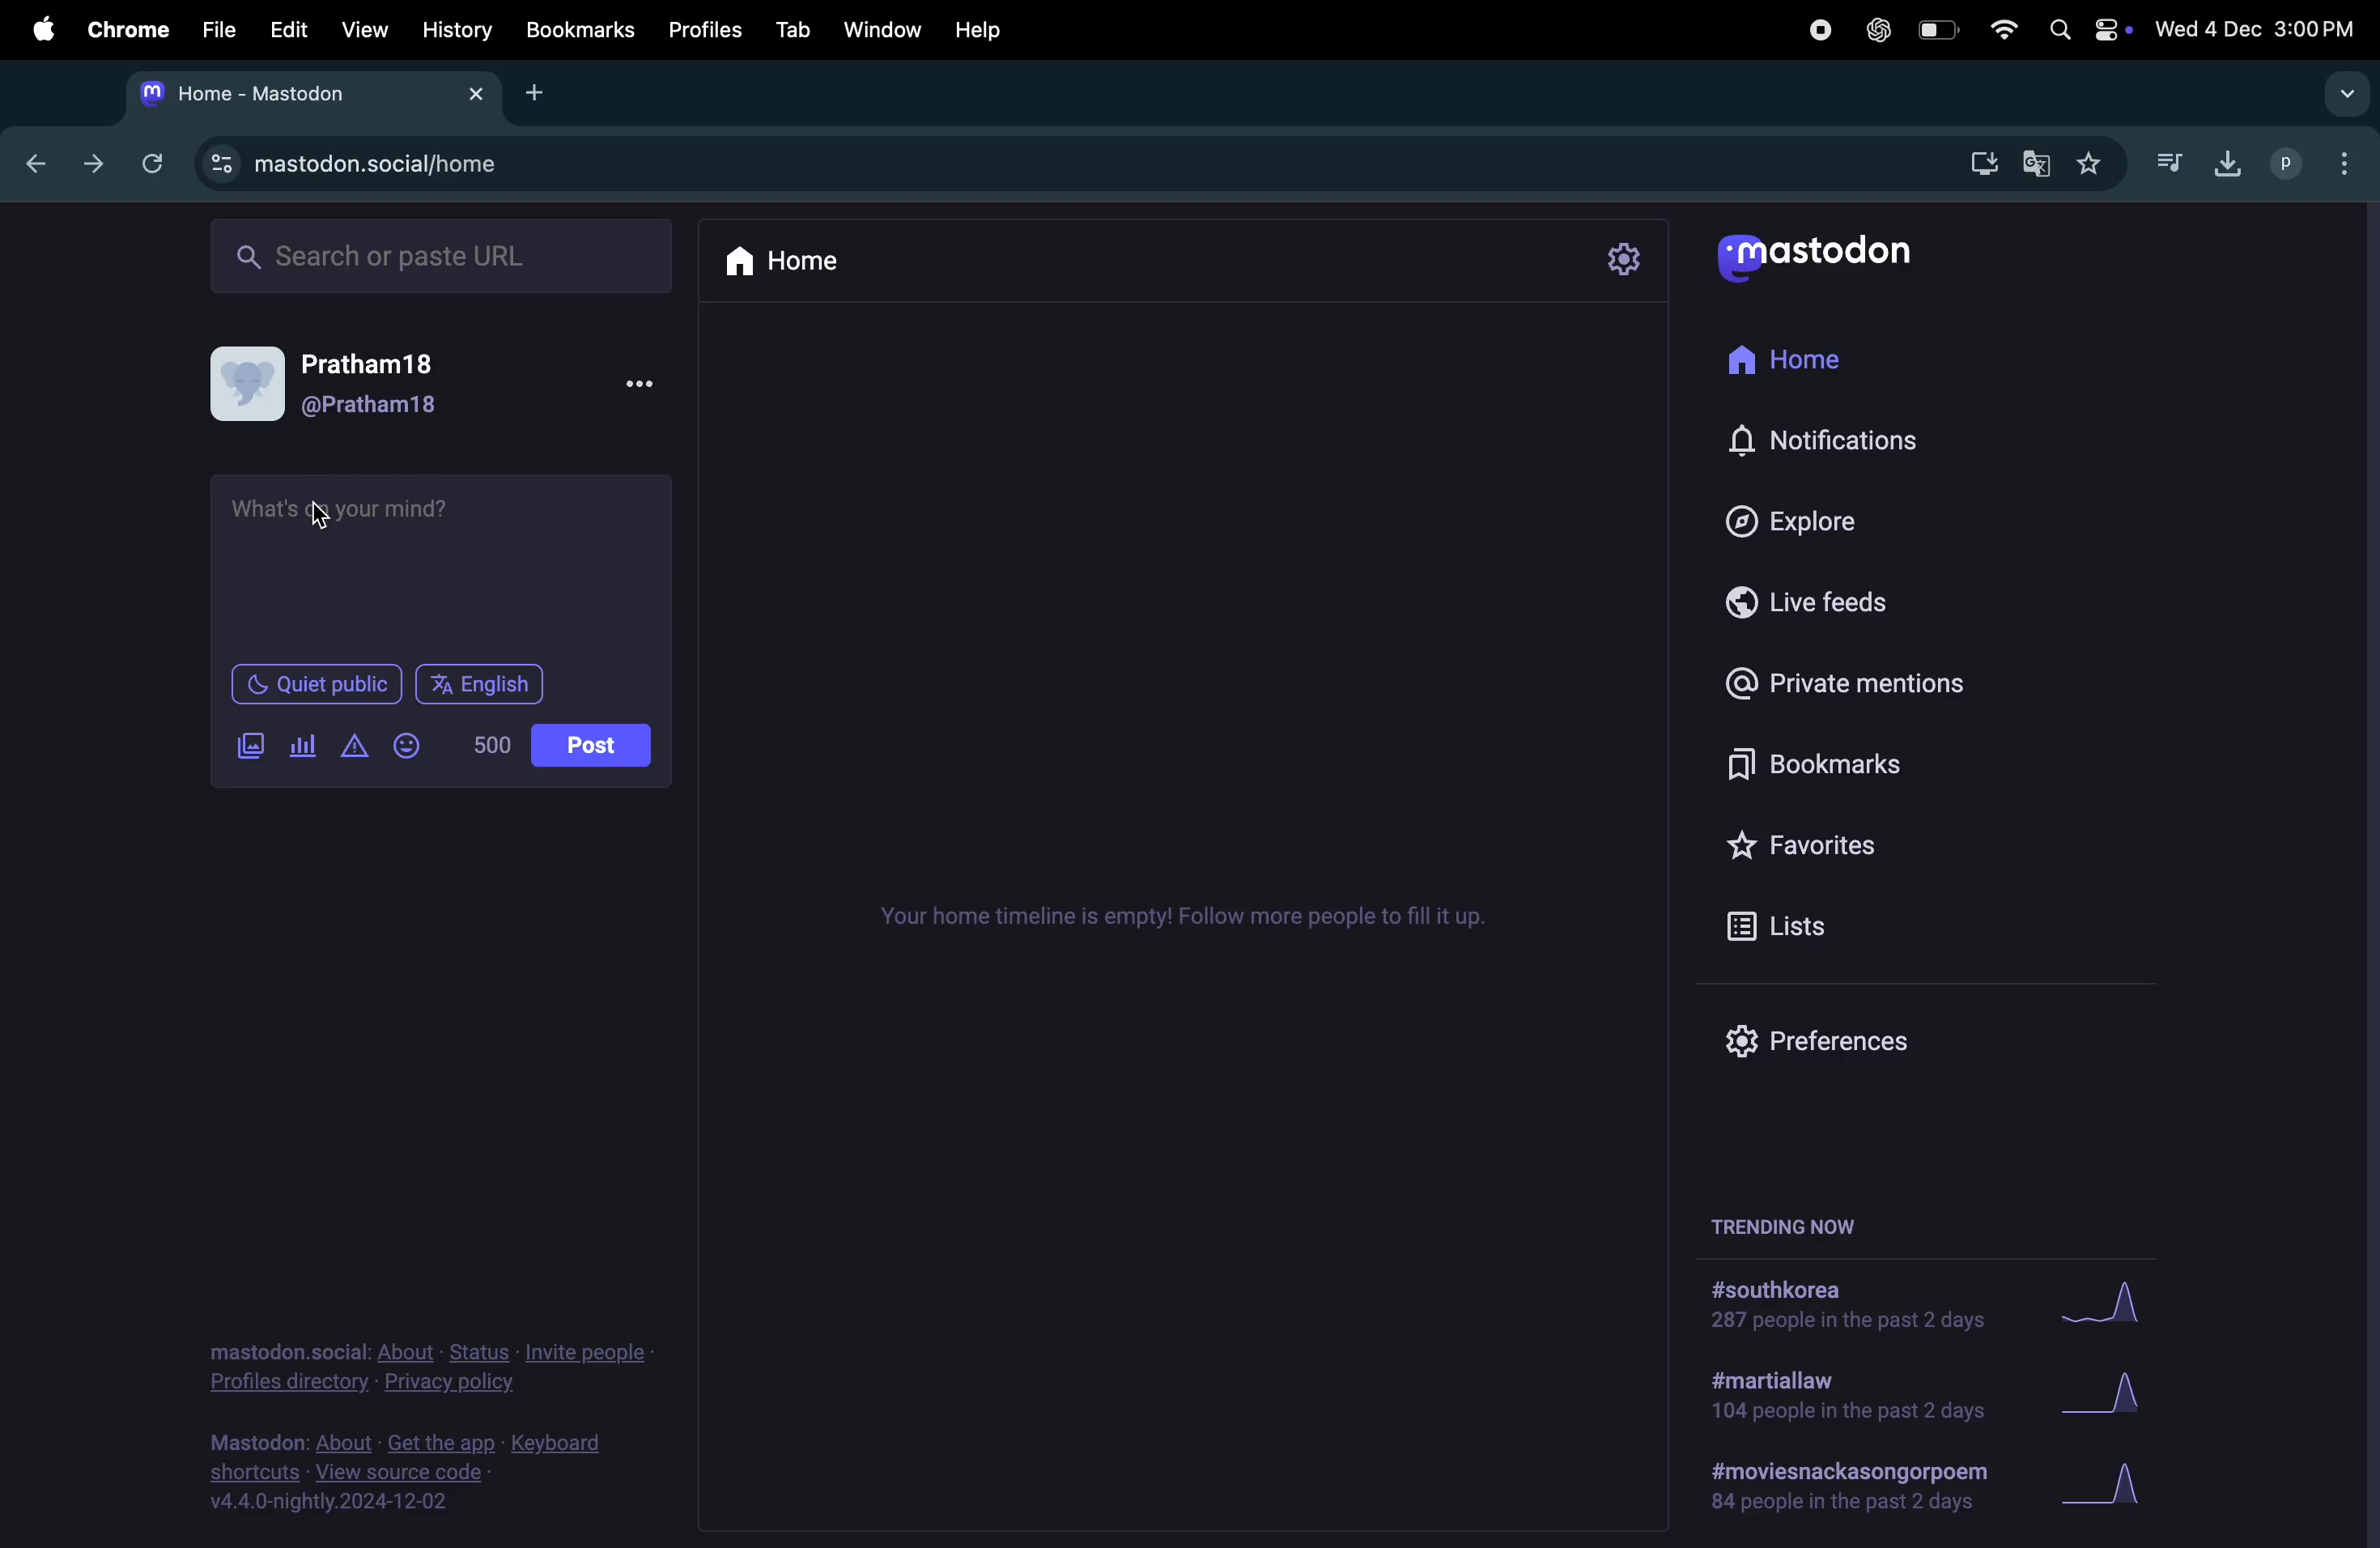  Describe the element at coordinates (1188, 914) in the screenshot. I see `Timeline` at that location.